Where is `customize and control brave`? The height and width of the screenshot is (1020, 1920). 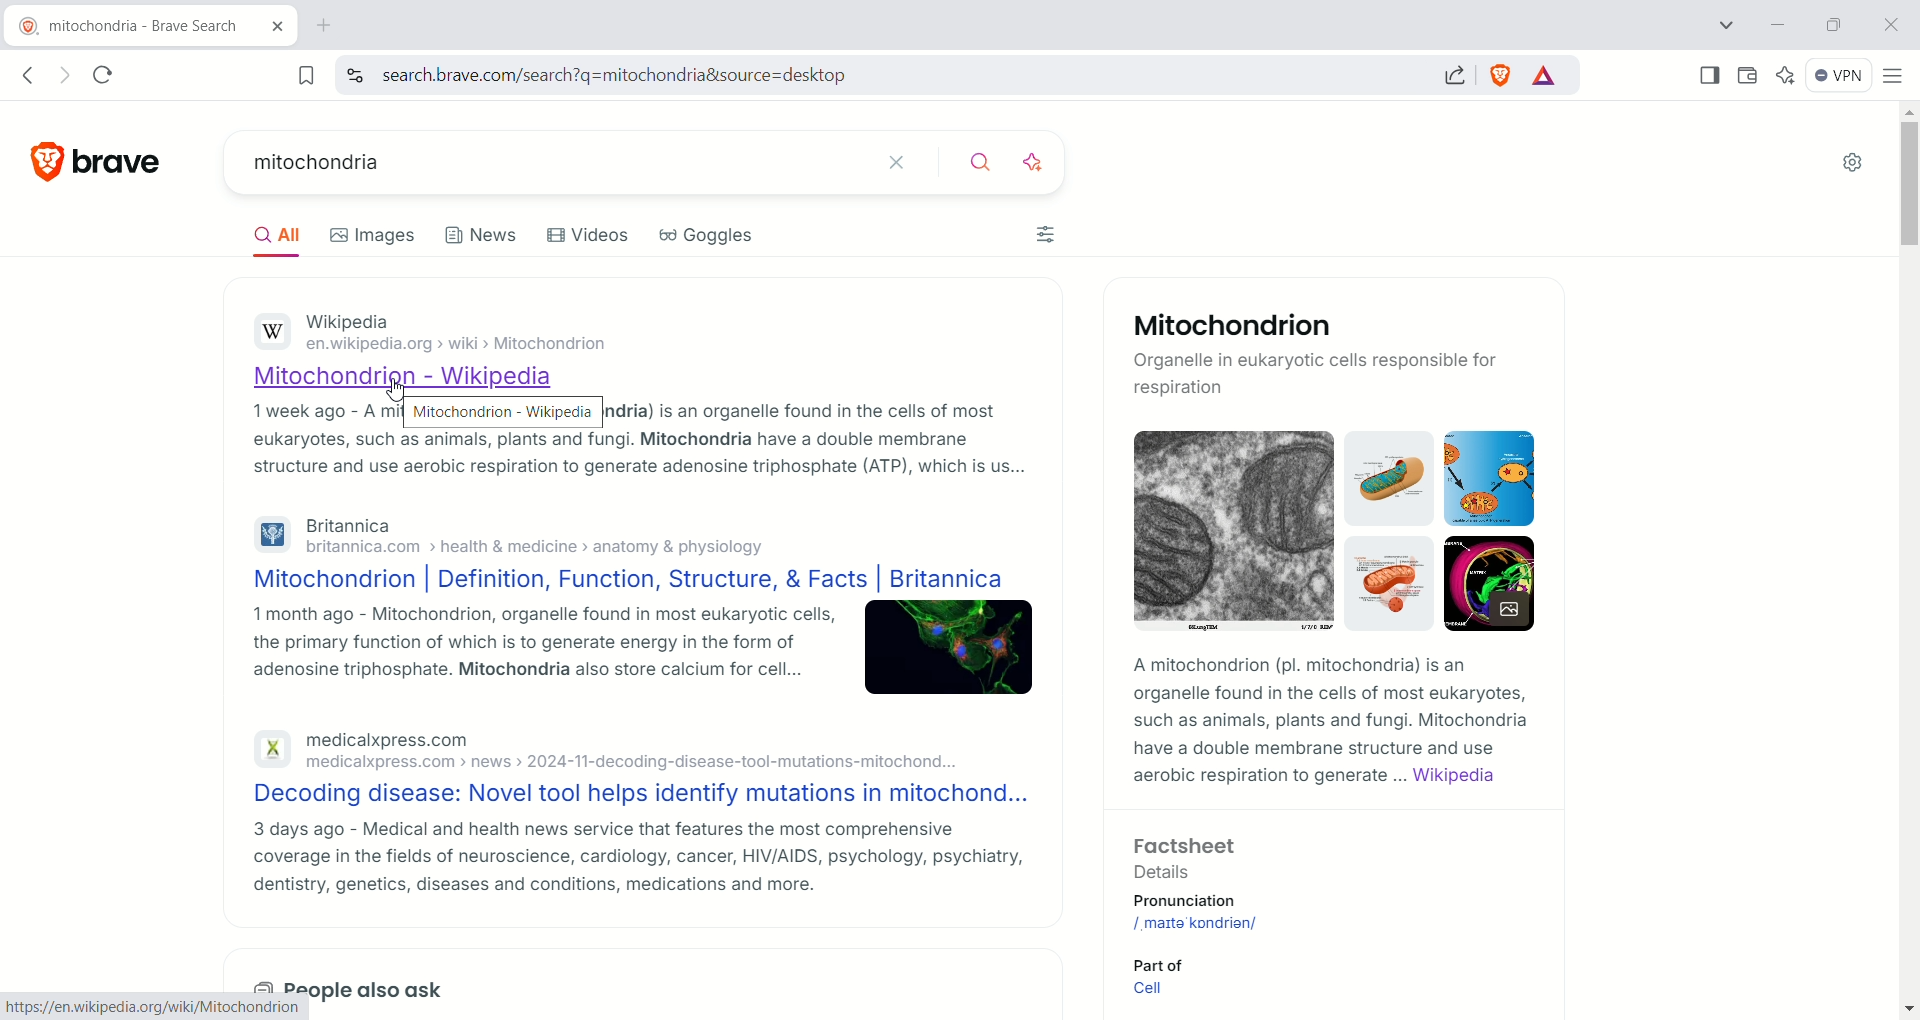 customize and control brave is located at coordinates (1898, 77).